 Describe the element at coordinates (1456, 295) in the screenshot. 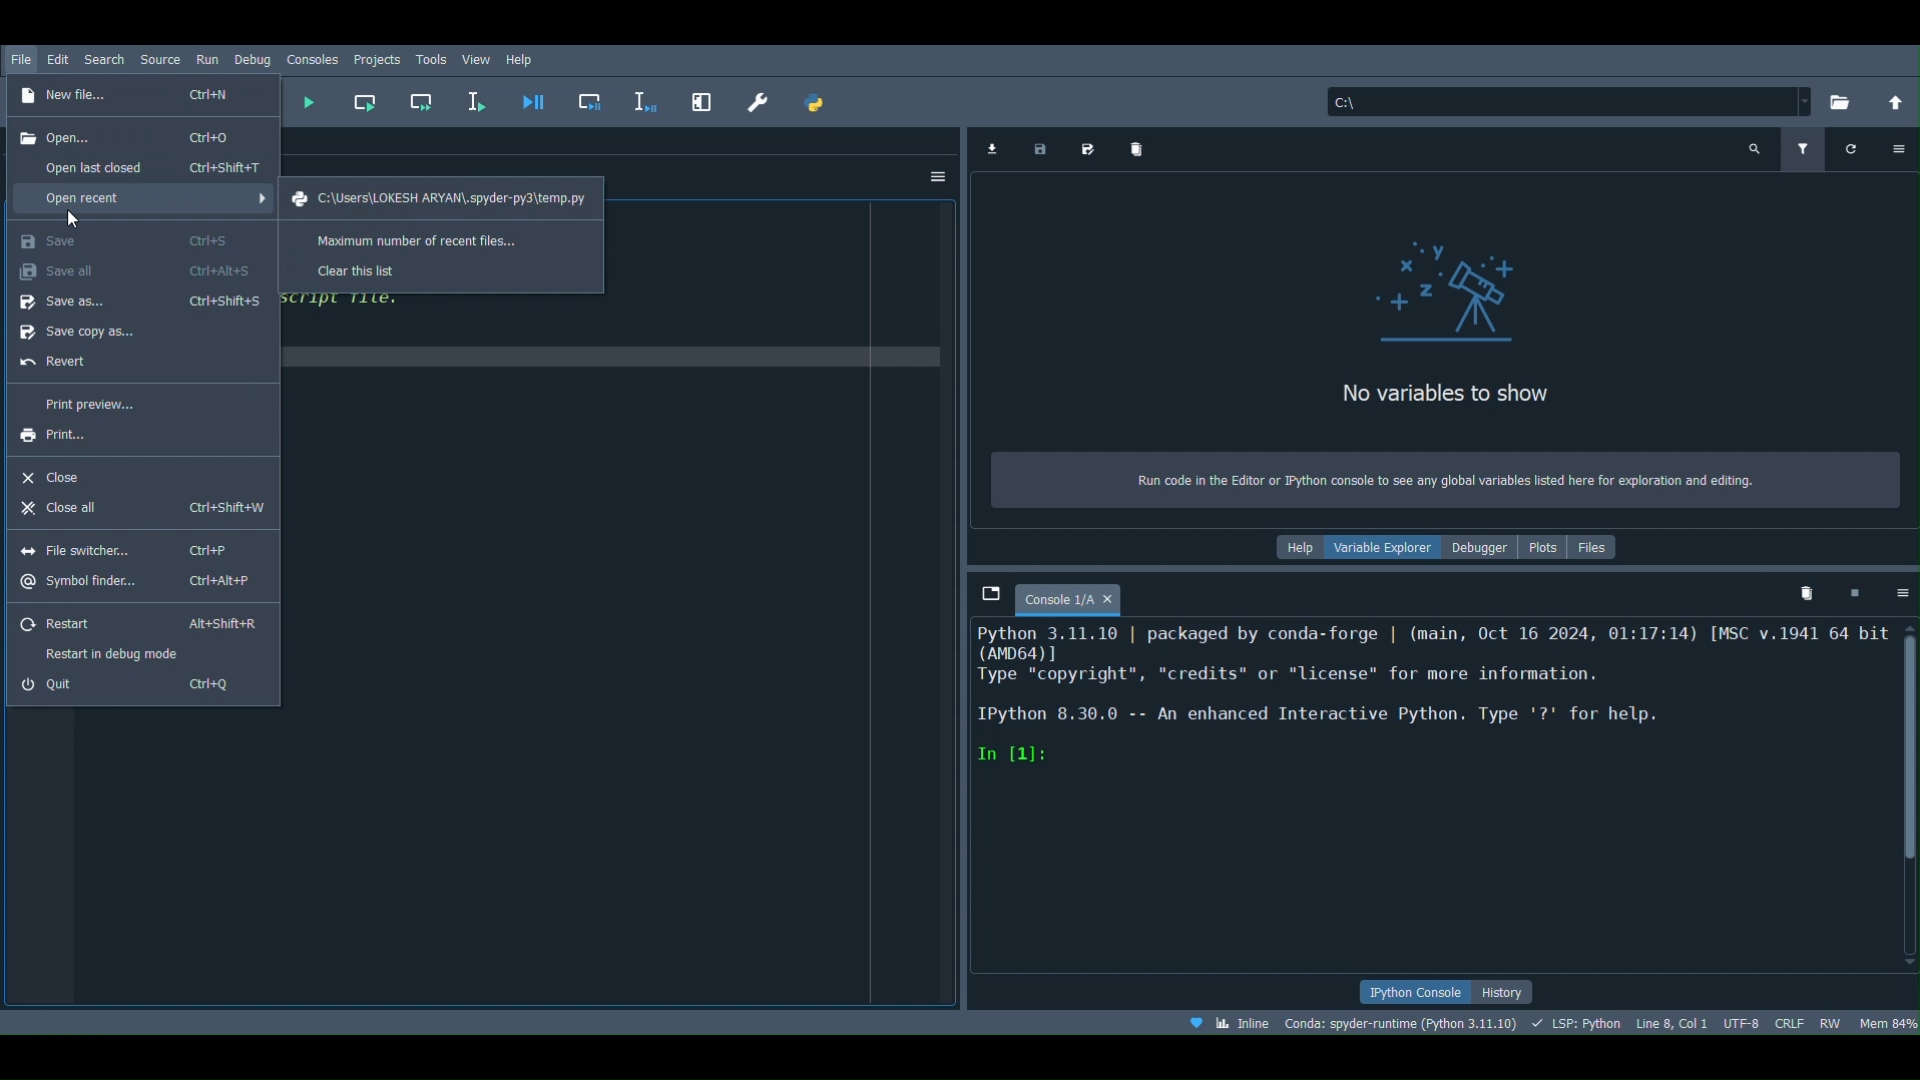

I see `icon` at that location.